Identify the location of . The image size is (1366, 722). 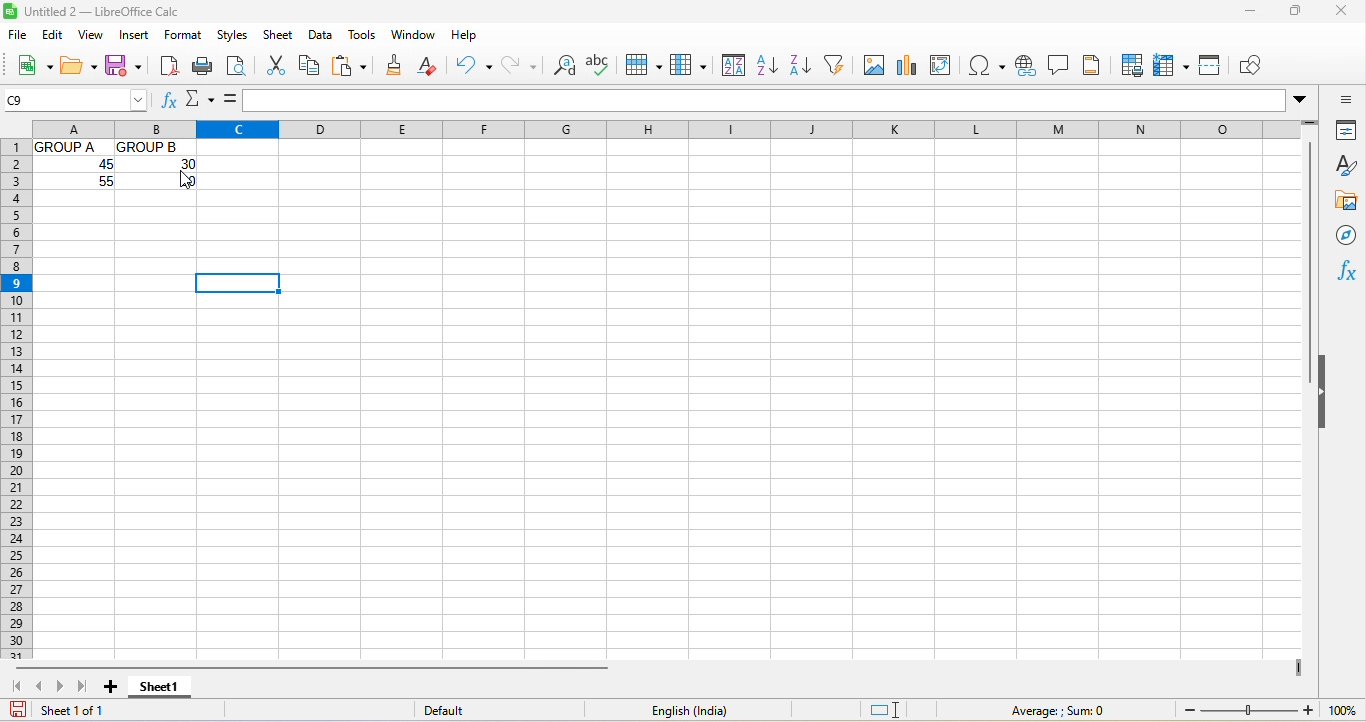
(156, 180).